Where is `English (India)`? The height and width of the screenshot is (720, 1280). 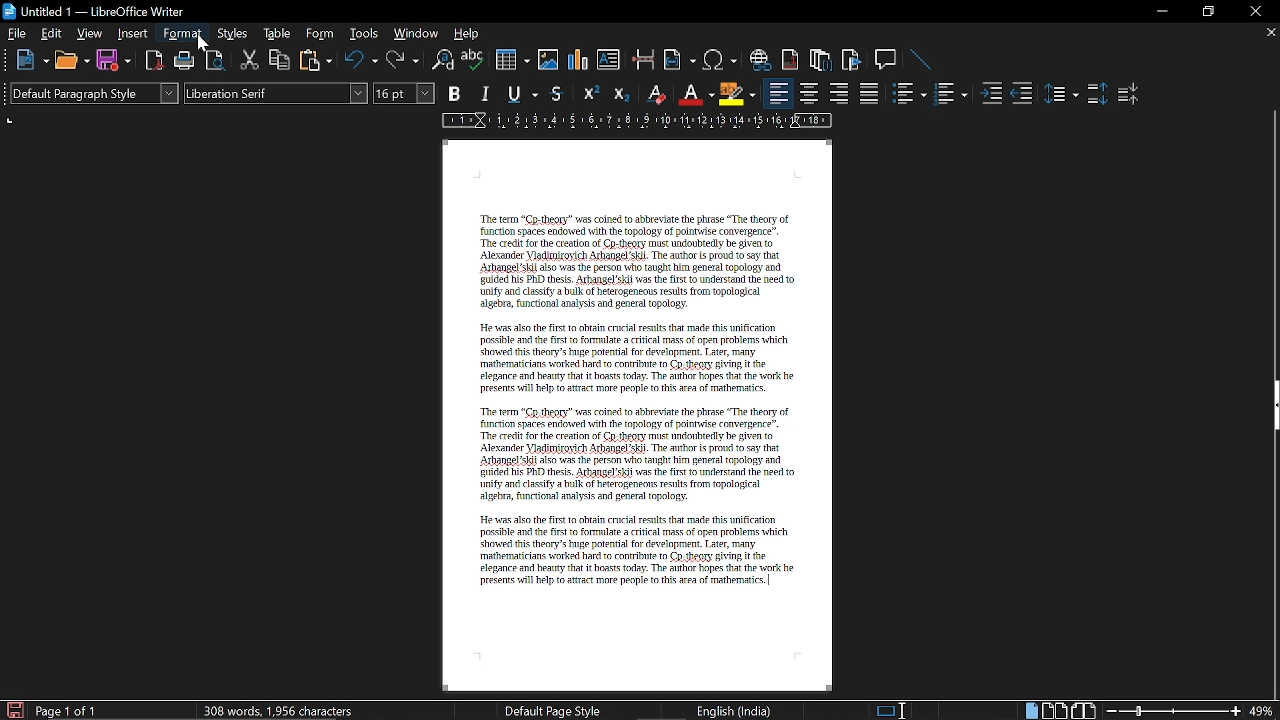
English (India) is located at coordinates (733, 710).